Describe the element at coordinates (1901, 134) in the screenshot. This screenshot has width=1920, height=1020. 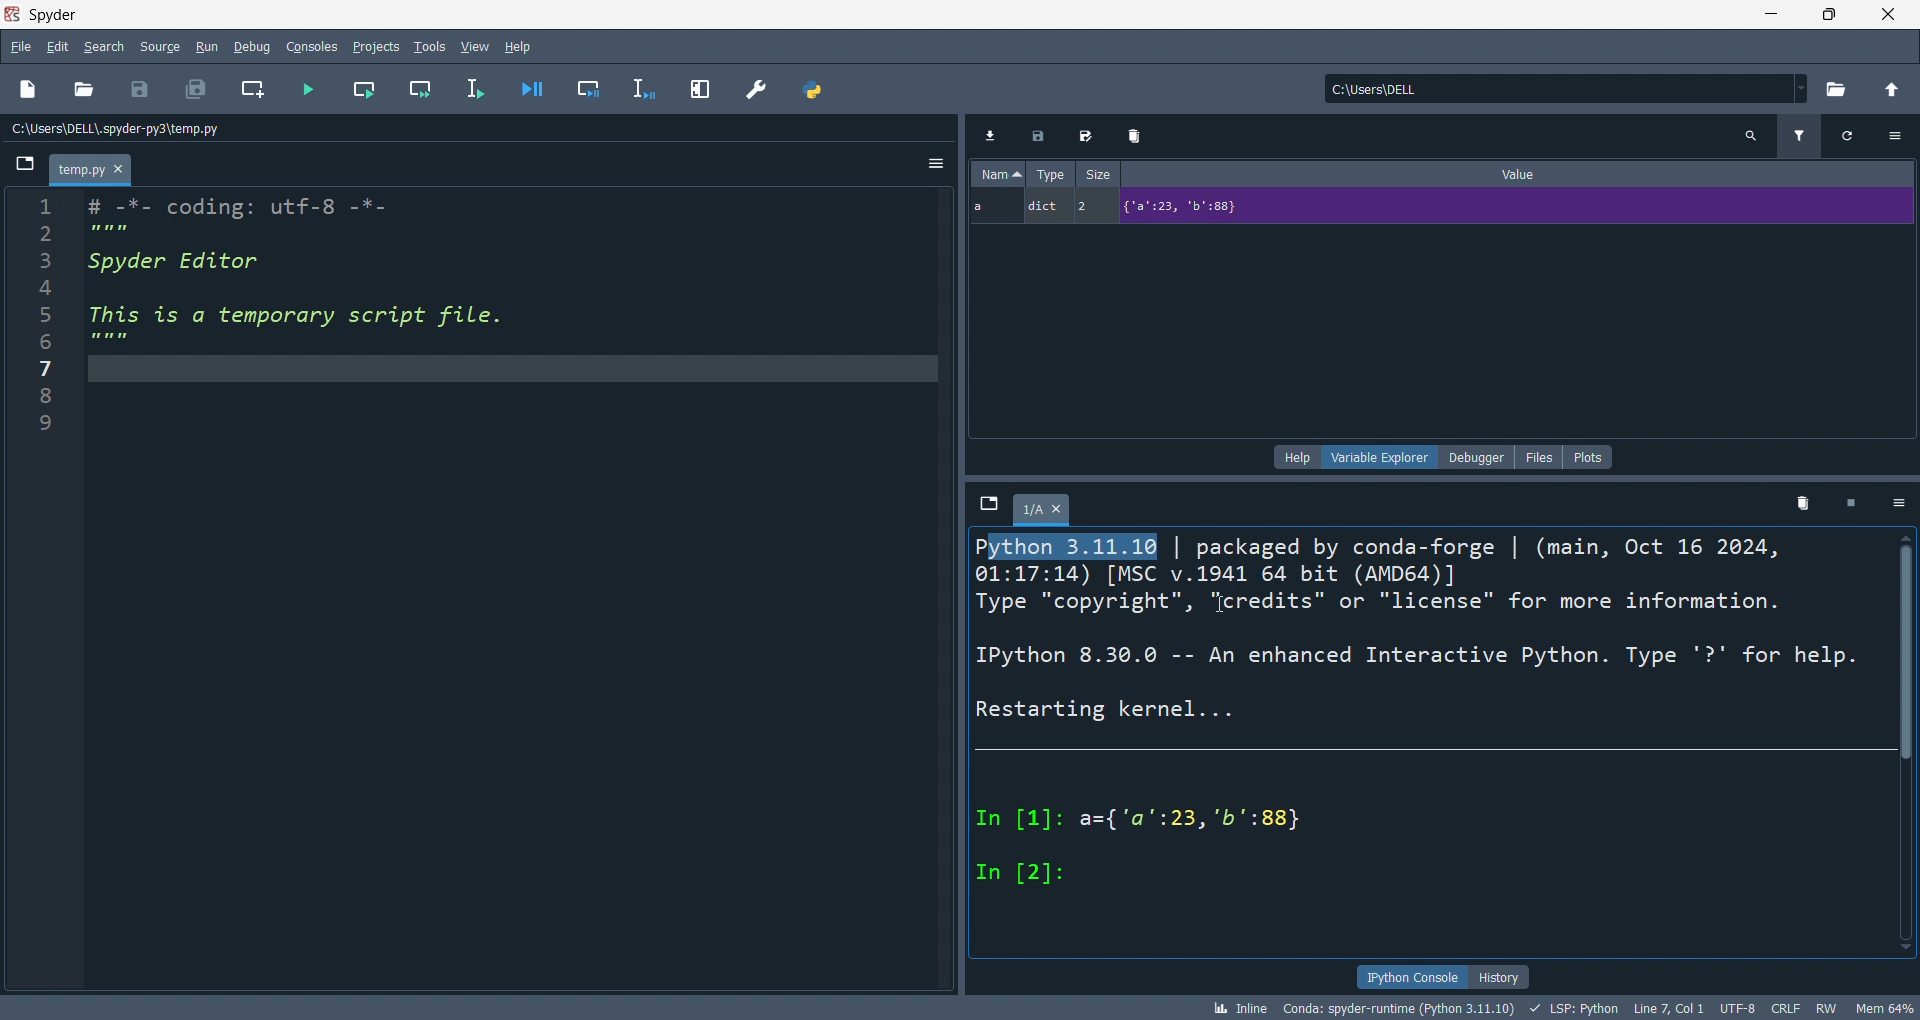
I see `options` at that location.